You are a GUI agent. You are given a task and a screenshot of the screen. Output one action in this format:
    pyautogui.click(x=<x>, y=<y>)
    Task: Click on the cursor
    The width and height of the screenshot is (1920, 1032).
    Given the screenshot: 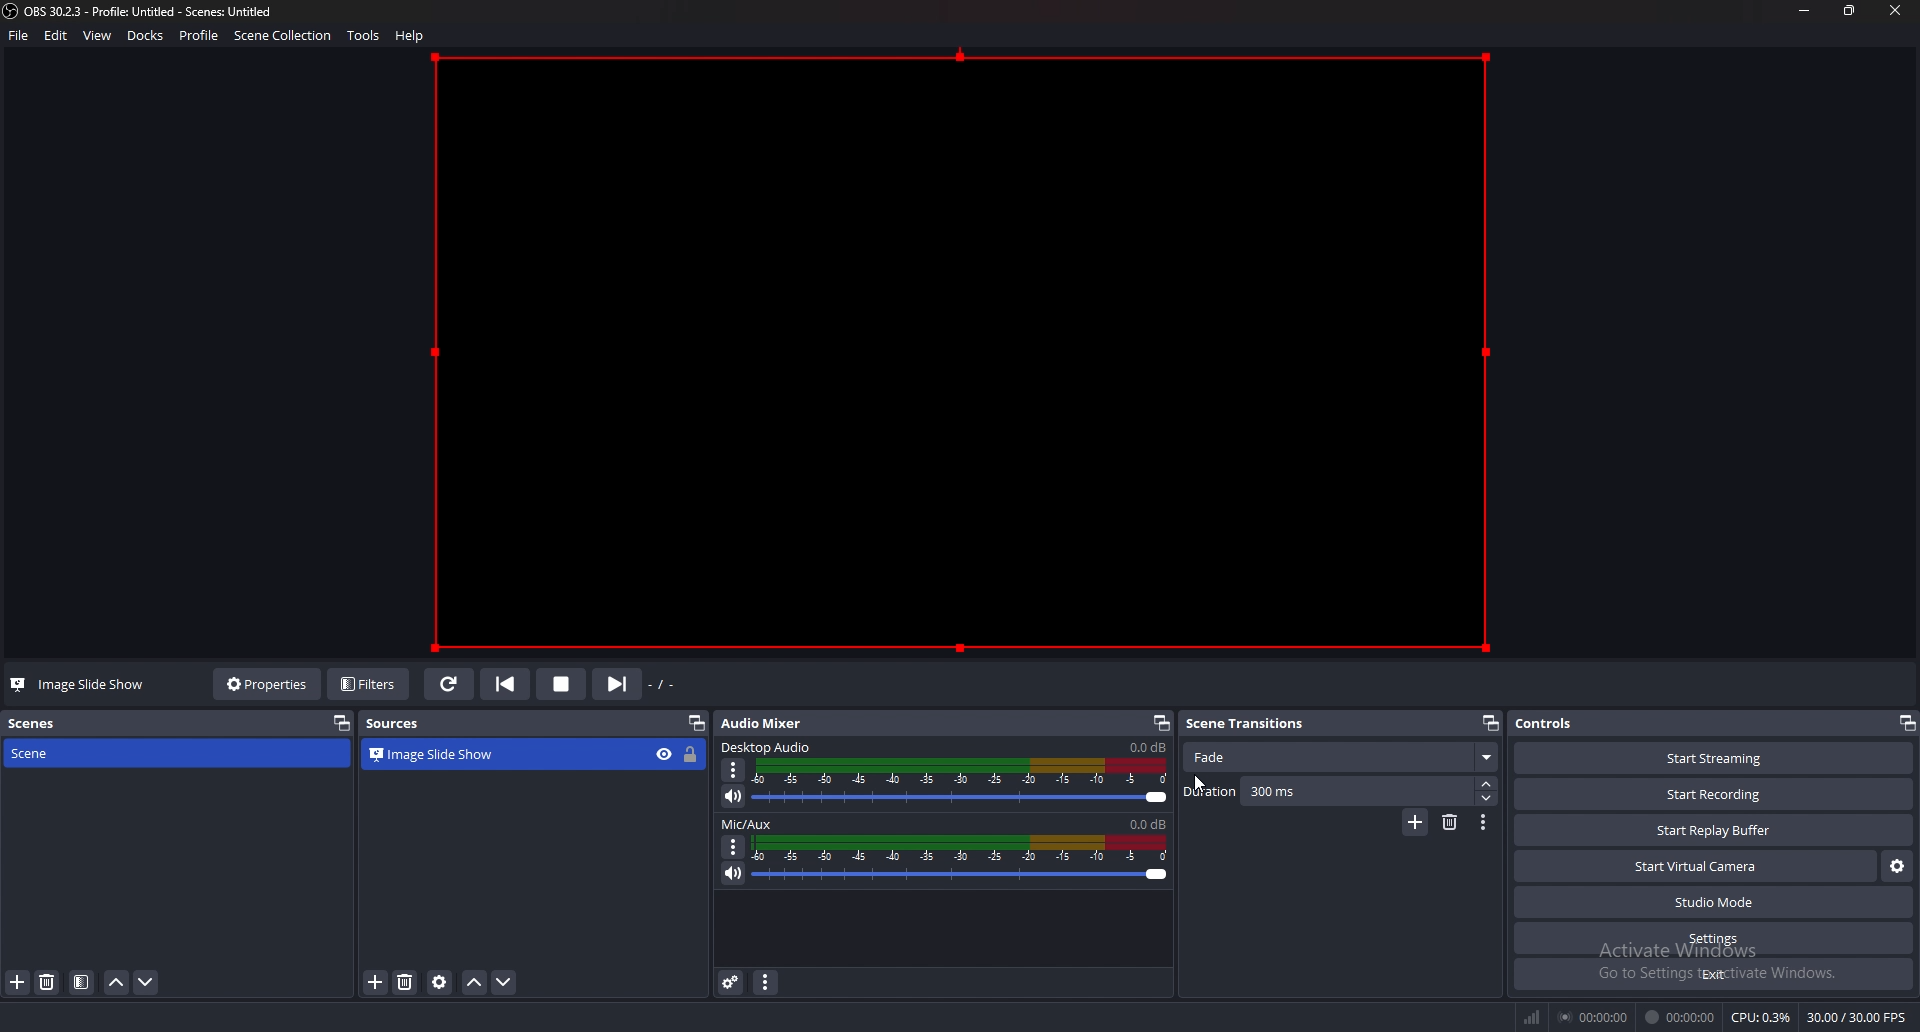 What is the action you would take?
    pyautogui.click(x=1206, y=781)
    